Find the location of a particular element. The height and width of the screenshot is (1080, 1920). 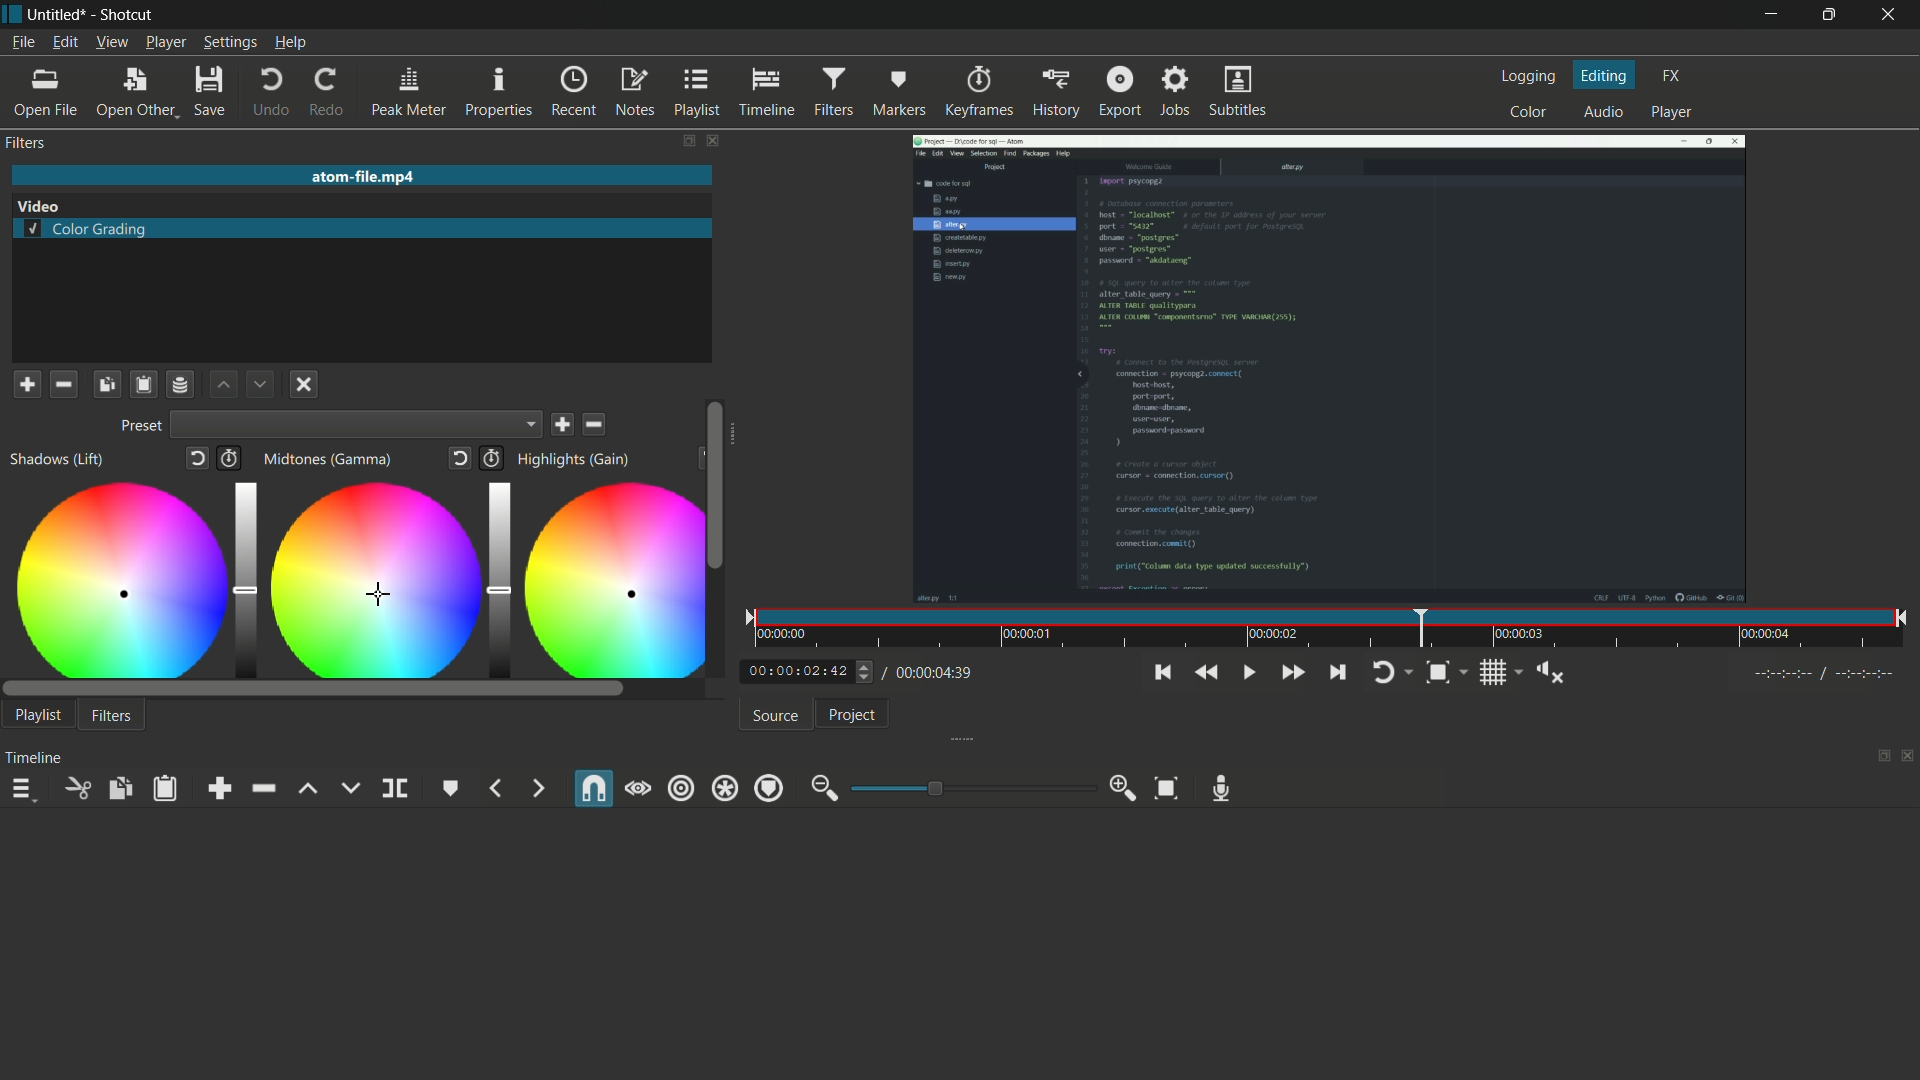

jobs is located at coordinates (1176, 90).